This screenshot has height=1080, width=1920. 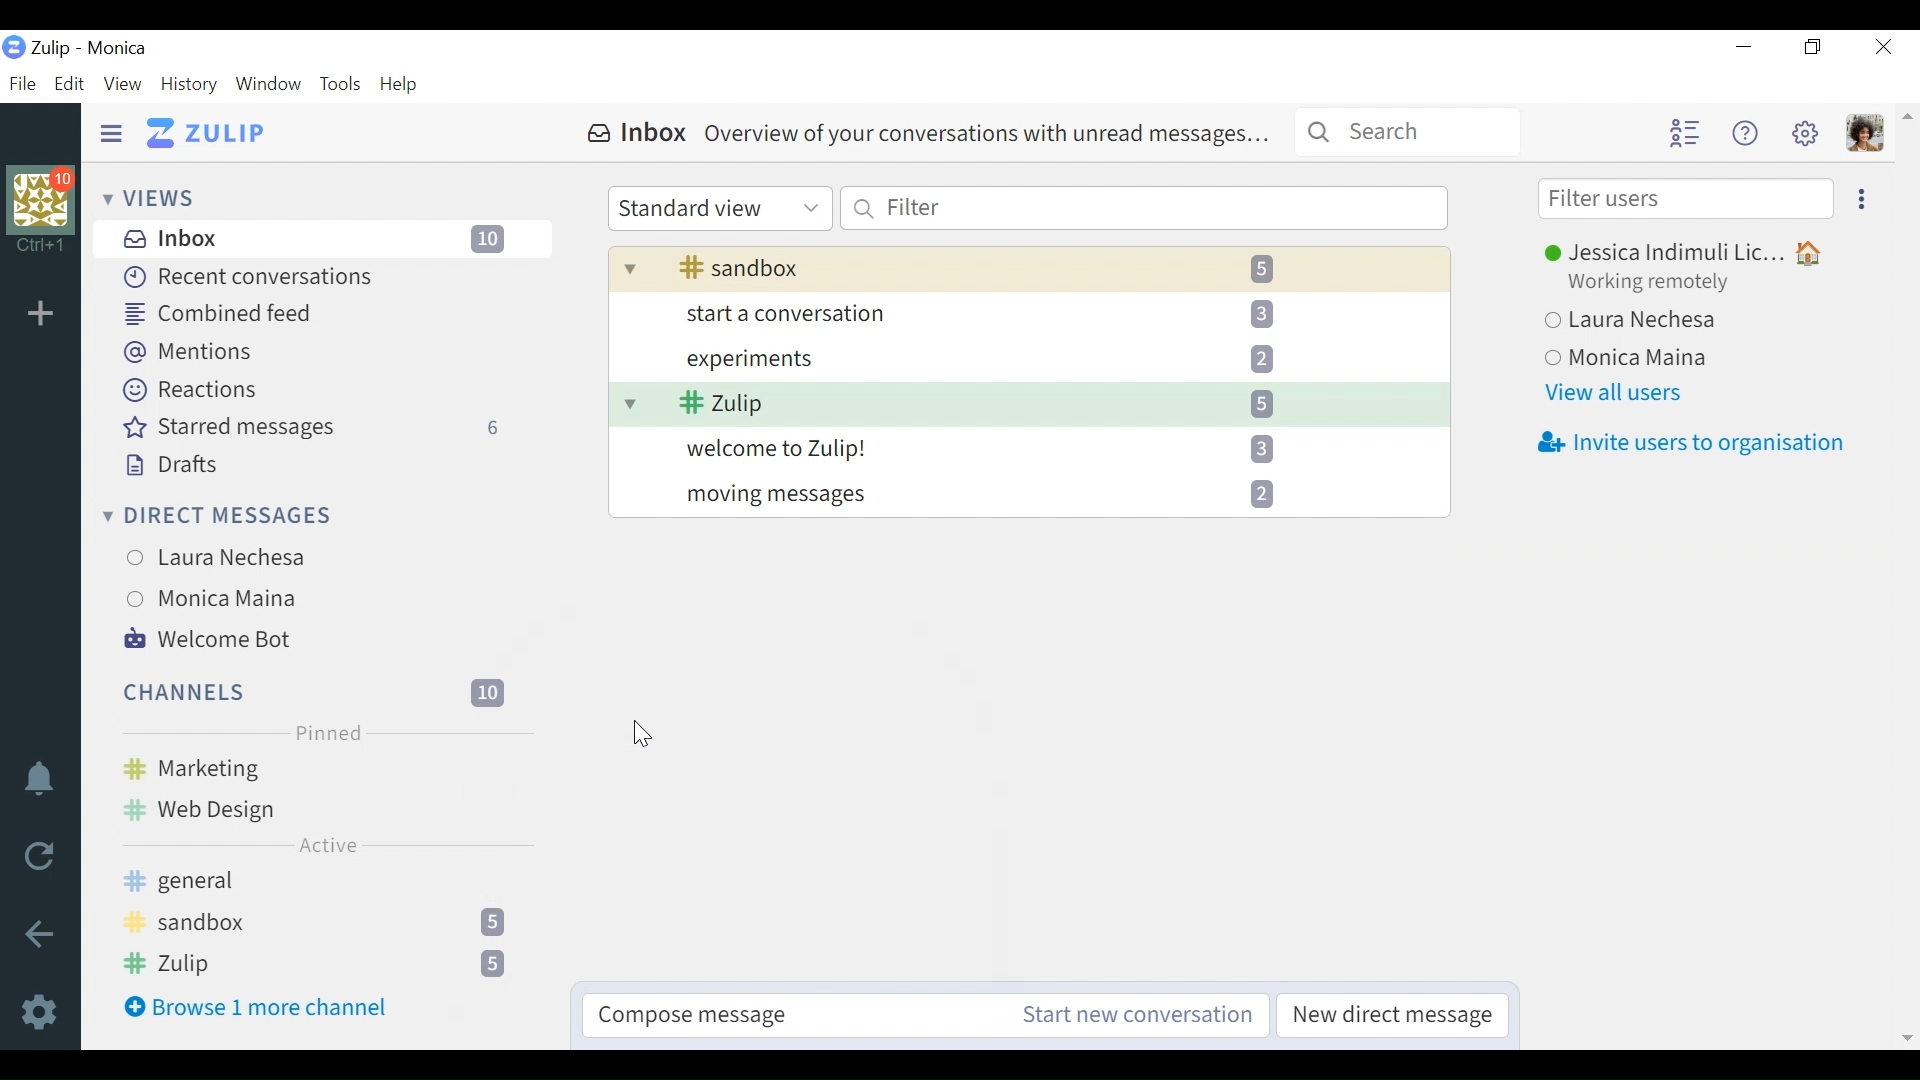 I want to click on cursor, so click(x=641, y=734).